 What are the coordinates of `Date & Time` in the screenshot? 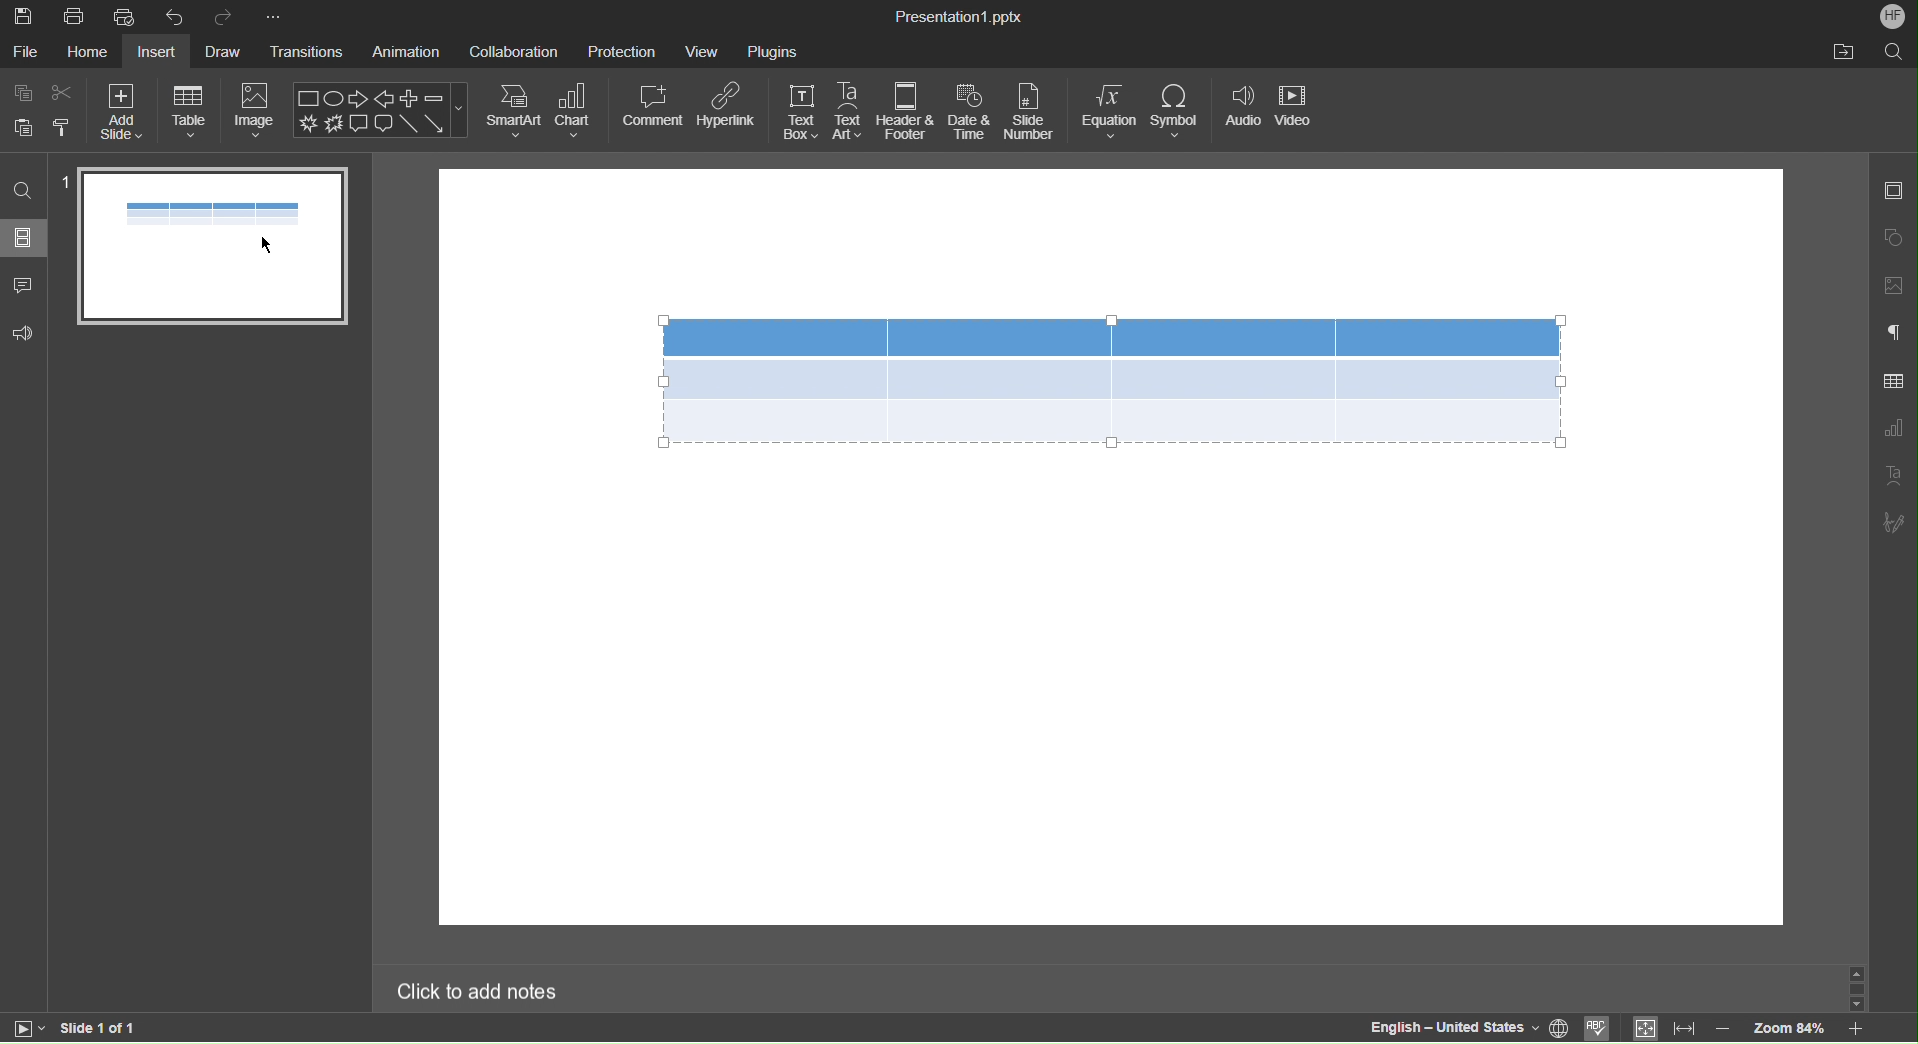 It's located at (970, 112).